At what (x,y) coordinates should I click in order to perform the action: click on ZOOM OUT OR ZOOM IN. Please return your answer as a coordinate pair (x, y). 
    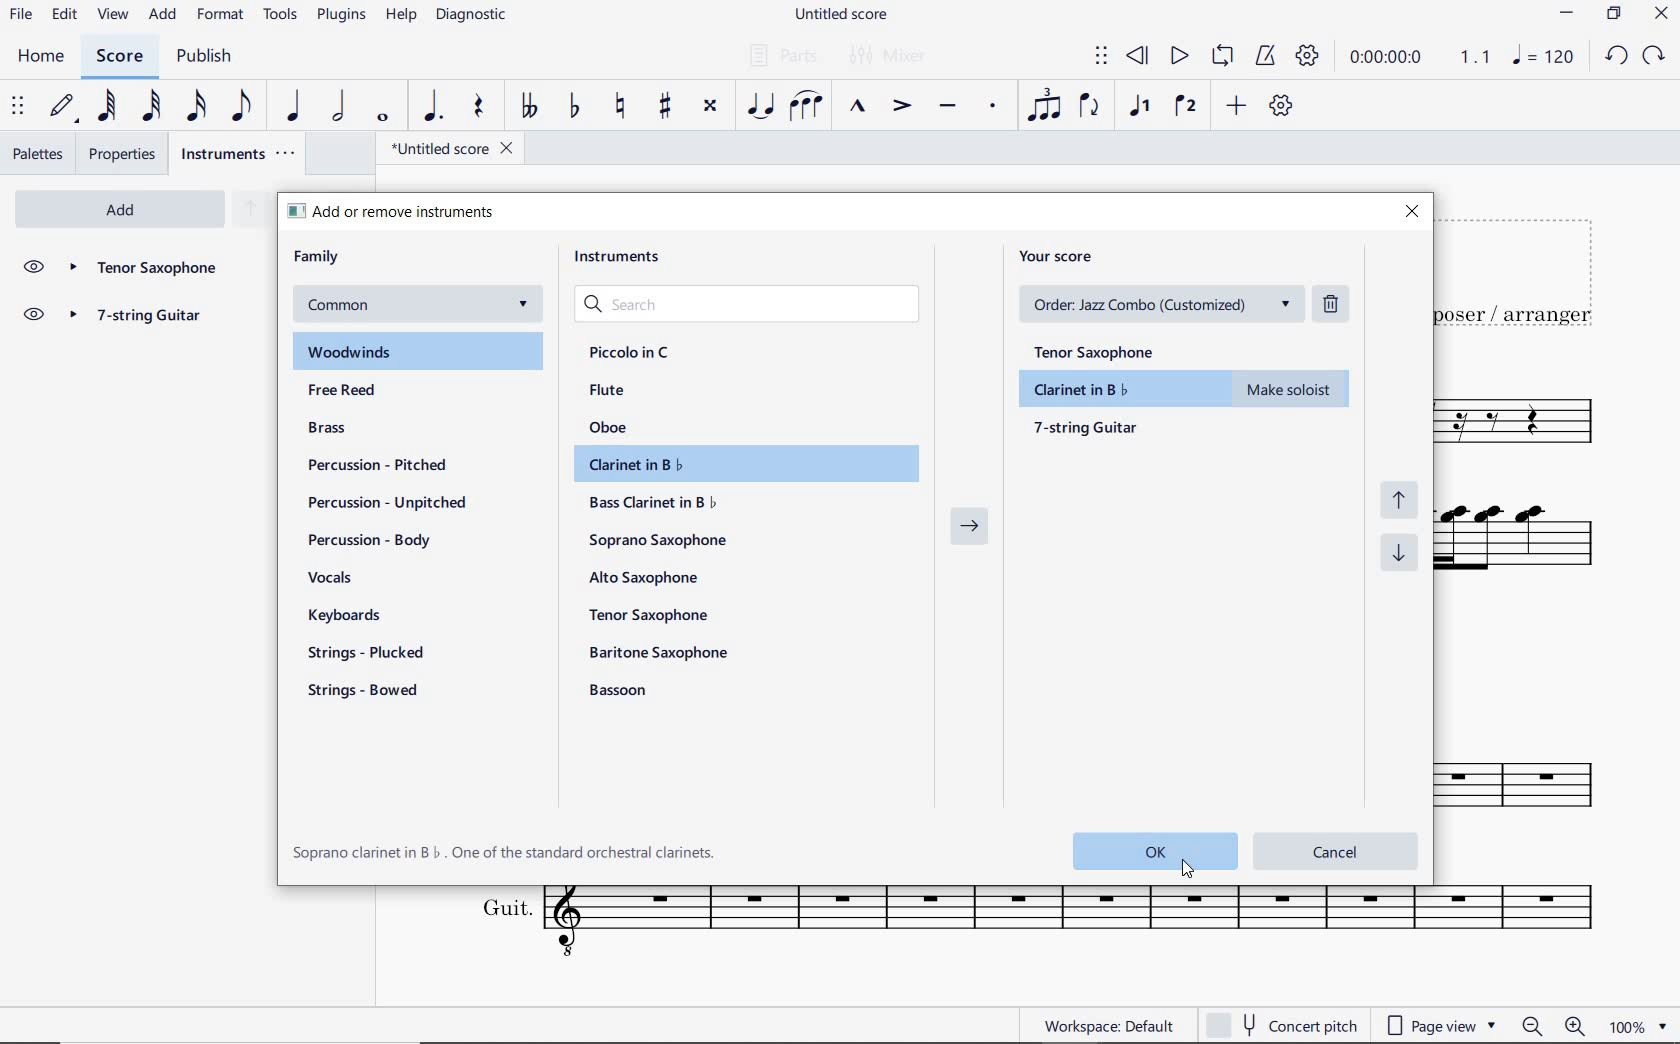
    Looking at the image, I should click on (1555, 1026).